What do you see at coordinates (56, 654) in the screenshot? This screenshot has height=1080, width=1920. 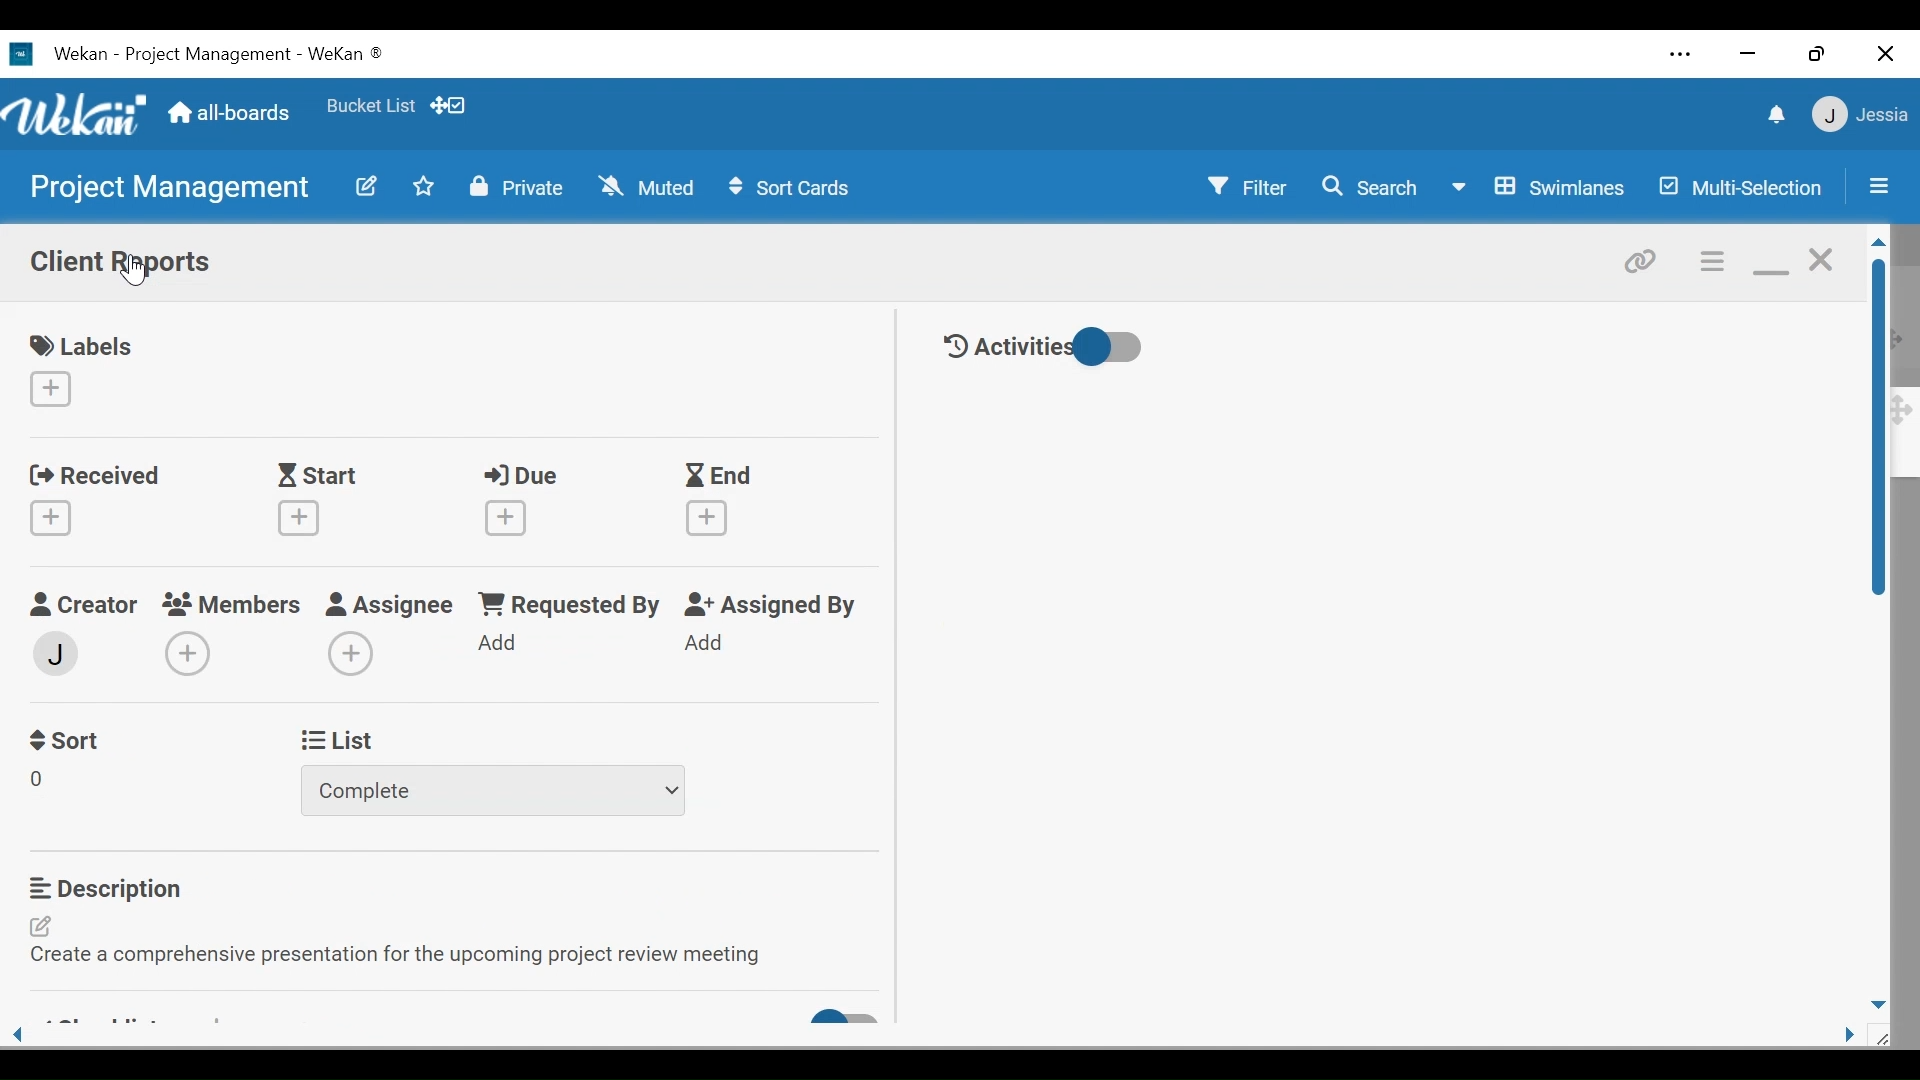 I see `Member` at bounding box center [56, 654].